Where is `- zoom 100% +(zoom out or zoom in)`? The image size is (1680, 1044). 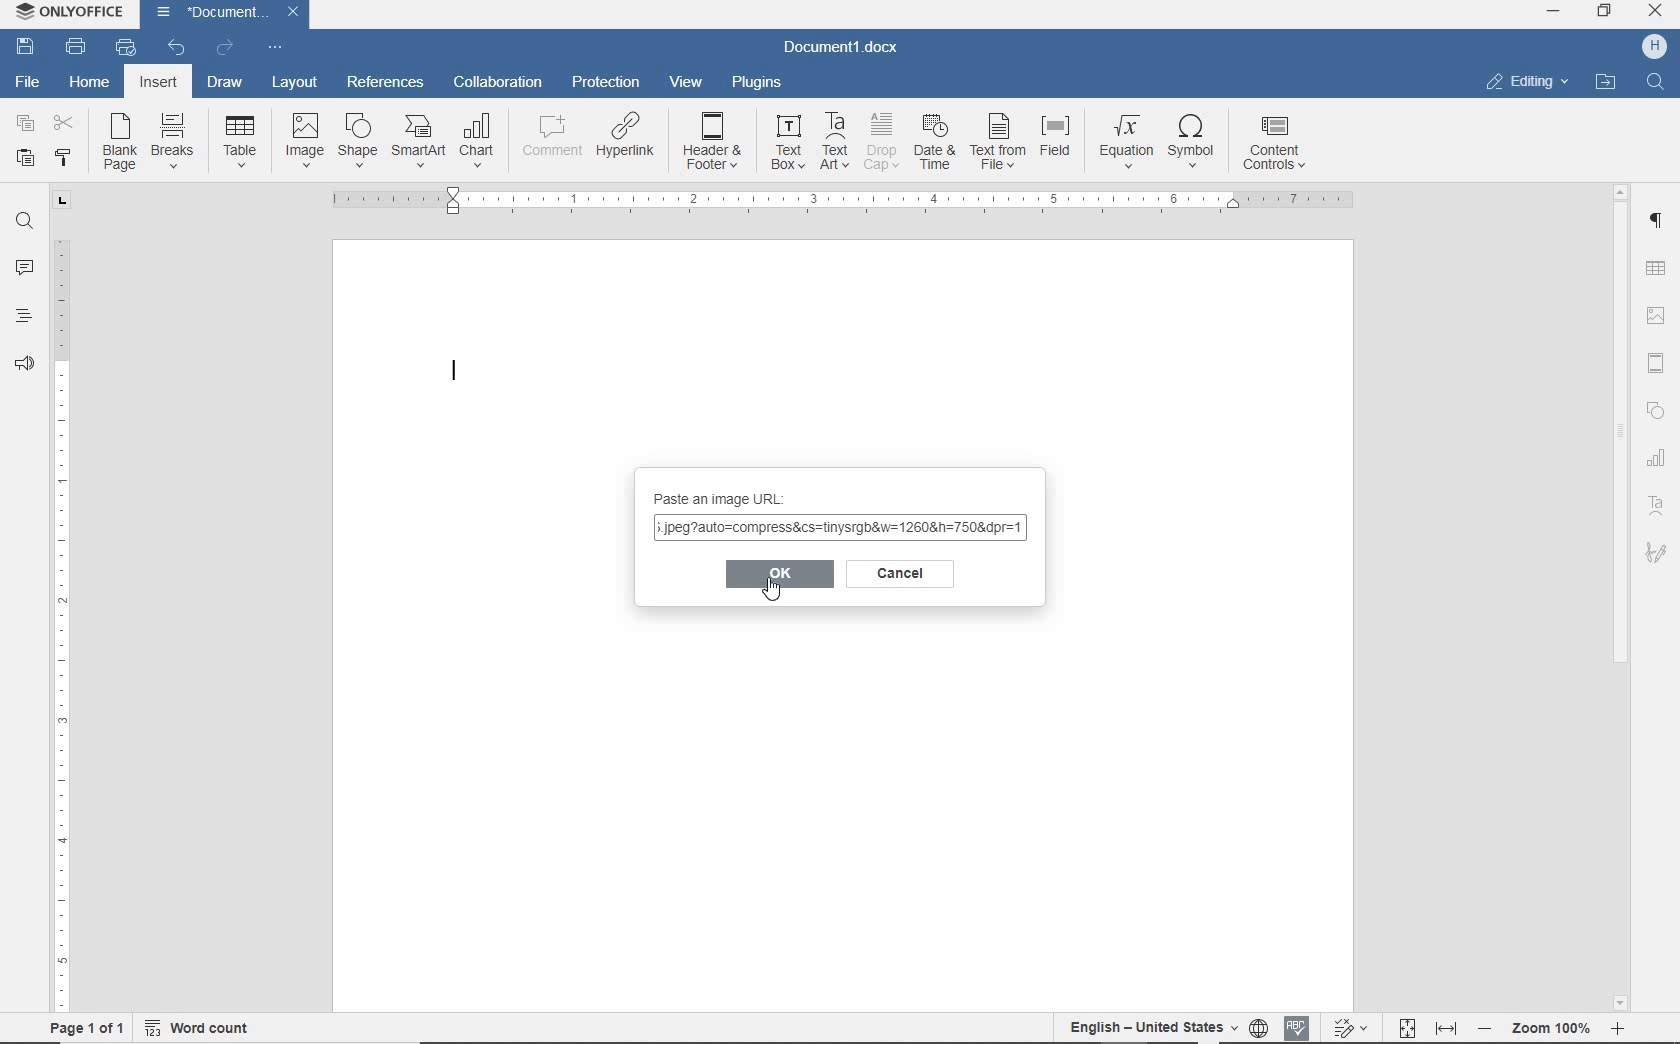 - zoom 100% +(zoom out or zoom in) is located at coordinates (1554, 1029).